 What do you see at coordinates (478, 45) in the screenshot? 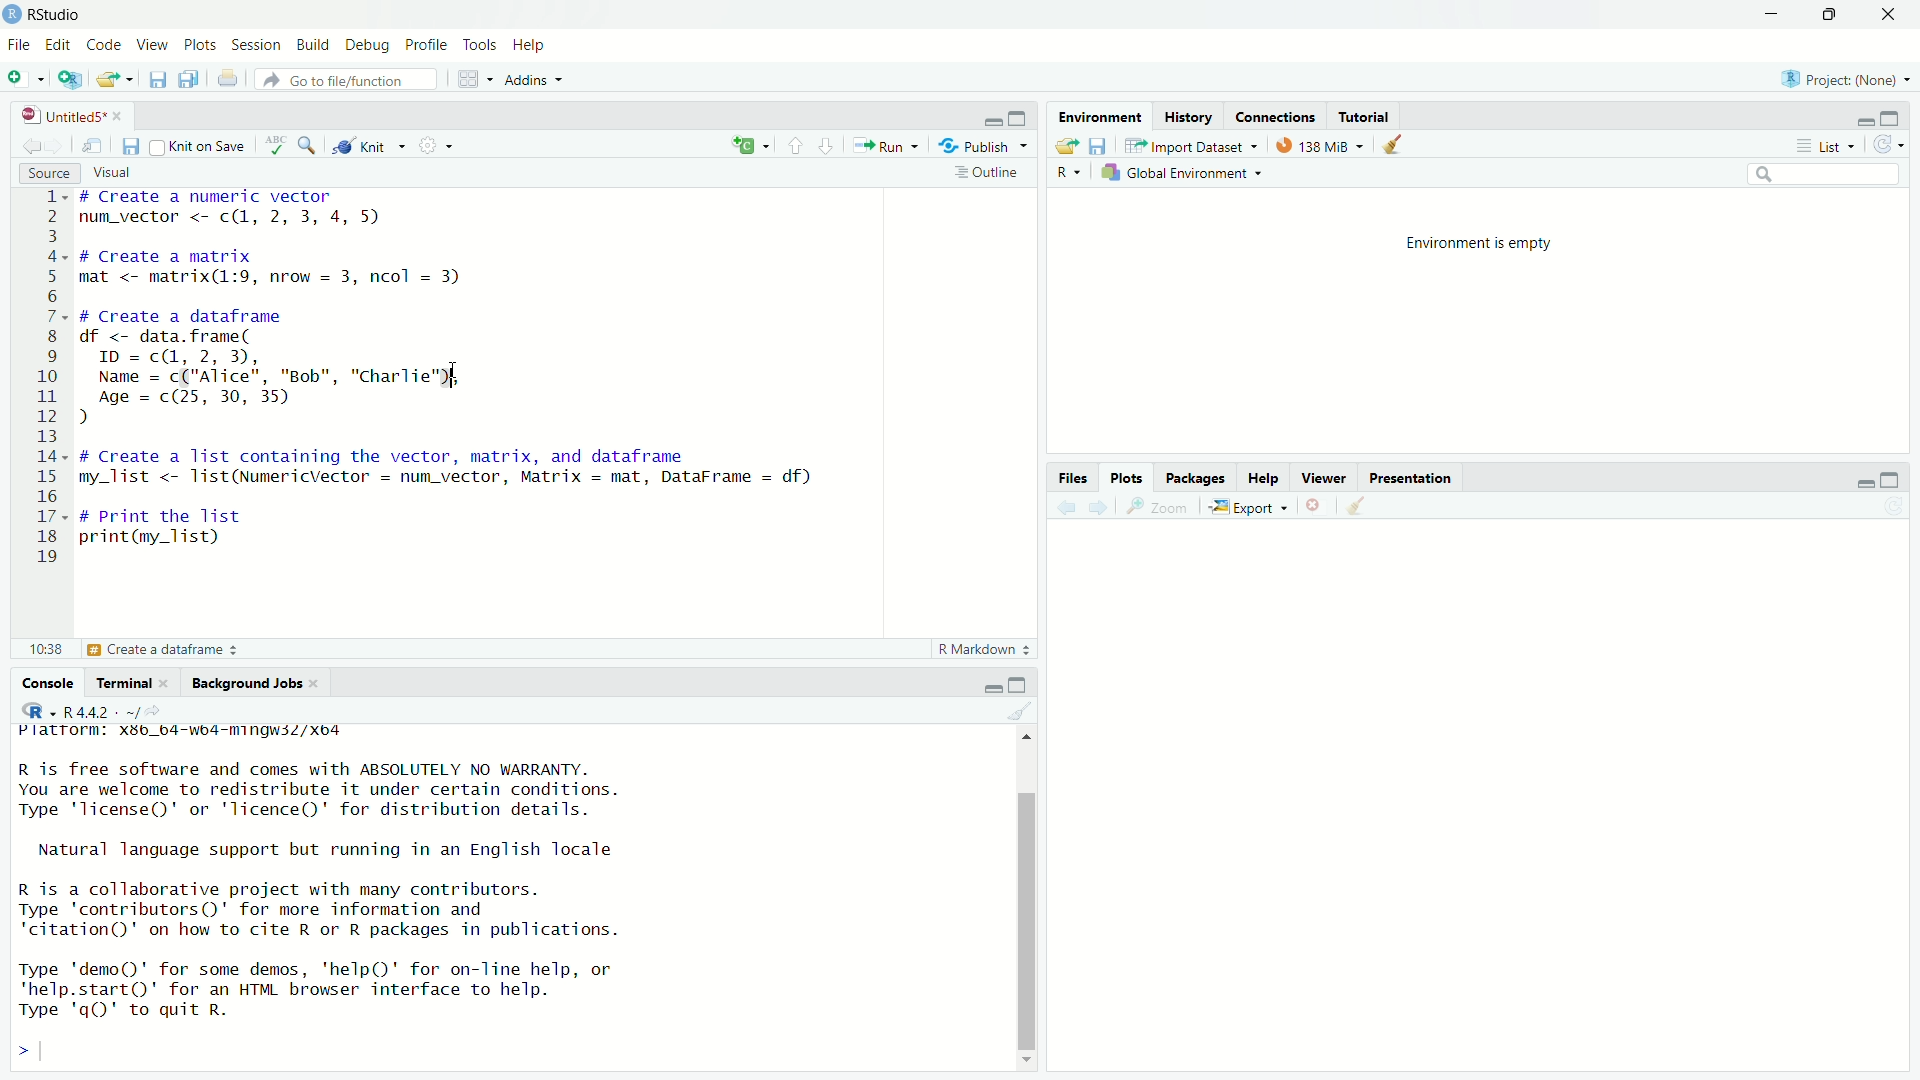
I see `Tools` at bounding box center [478, 45].